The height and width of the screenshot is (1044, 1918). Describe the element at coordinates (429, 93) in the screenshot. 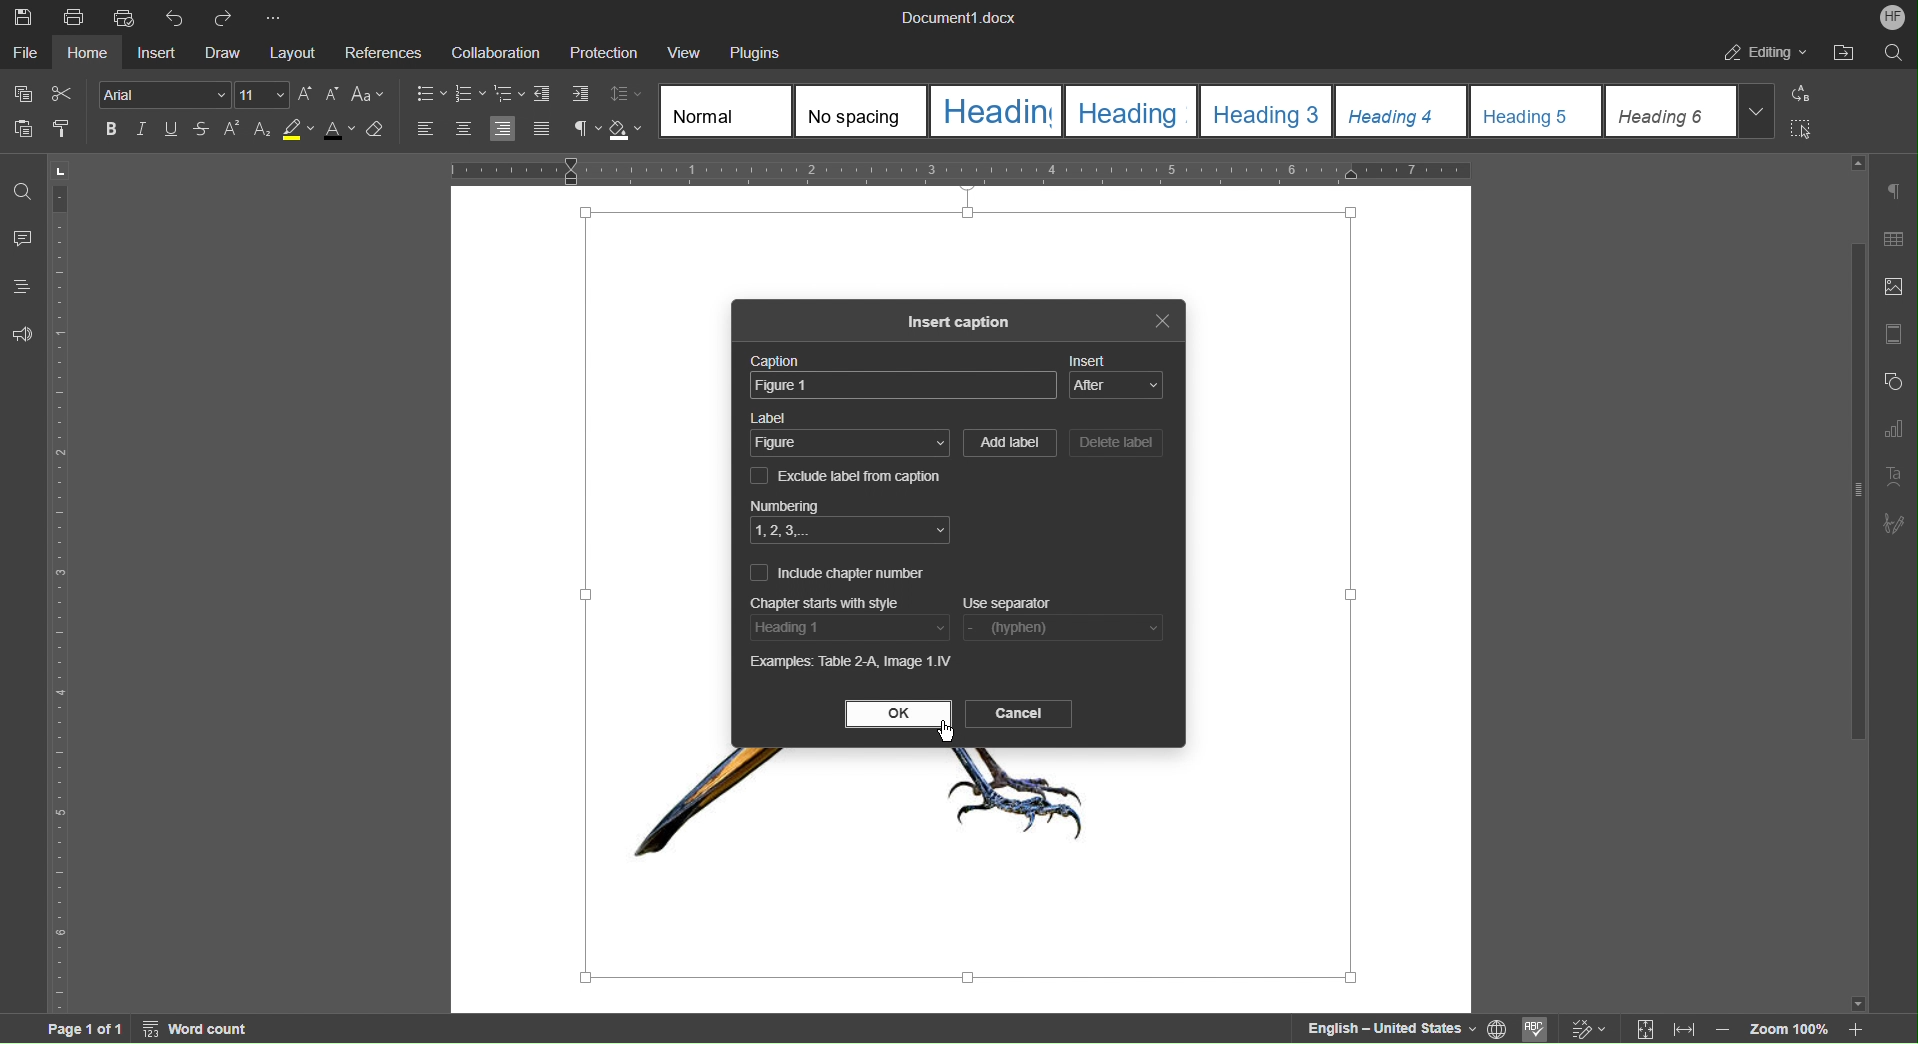

I see `Bullet List` at that location.